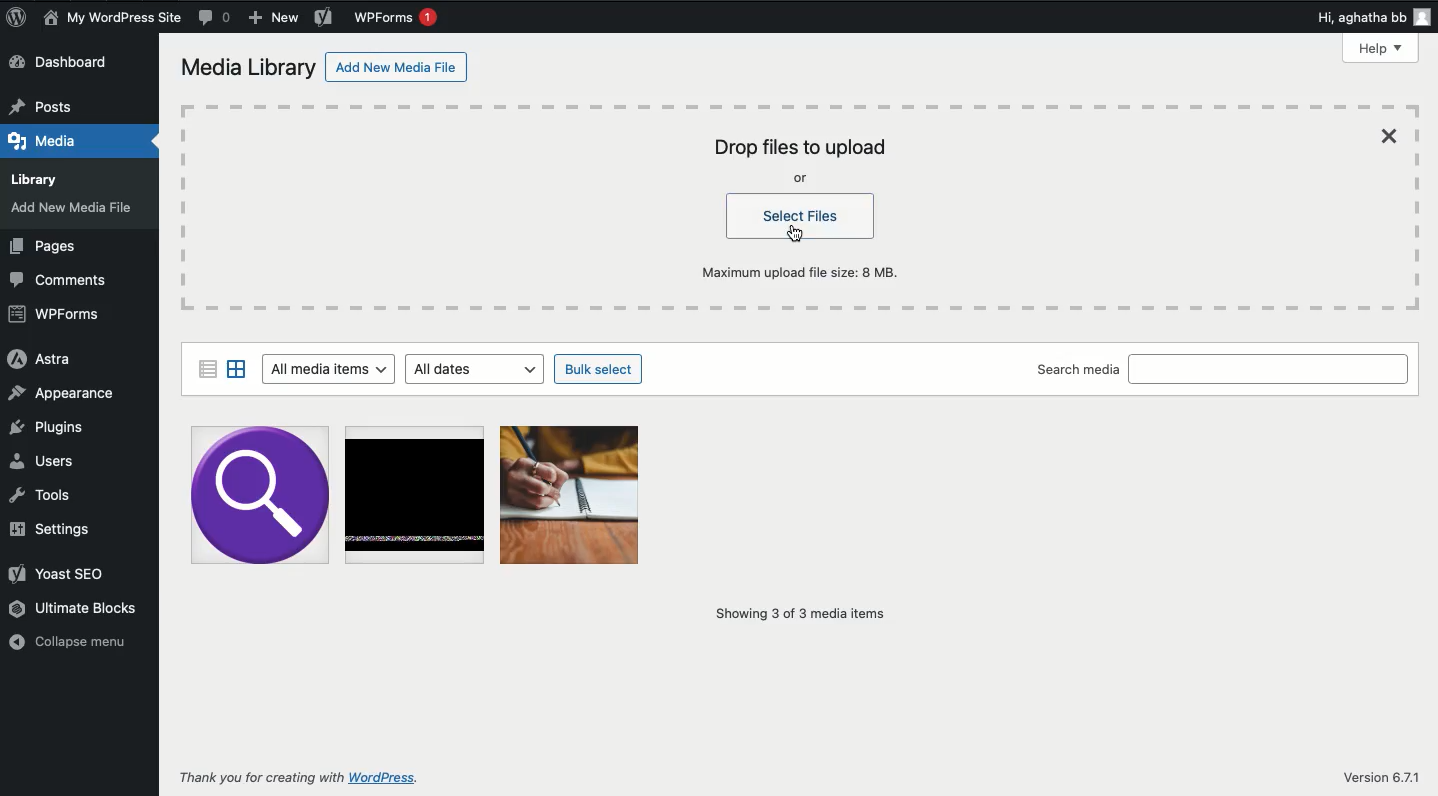 Image resolution: width=1438 pixels, height=796 pixels. Describe the element at coordinates (71, 641) in the screenshot. I see `Collapse menu` at that location.